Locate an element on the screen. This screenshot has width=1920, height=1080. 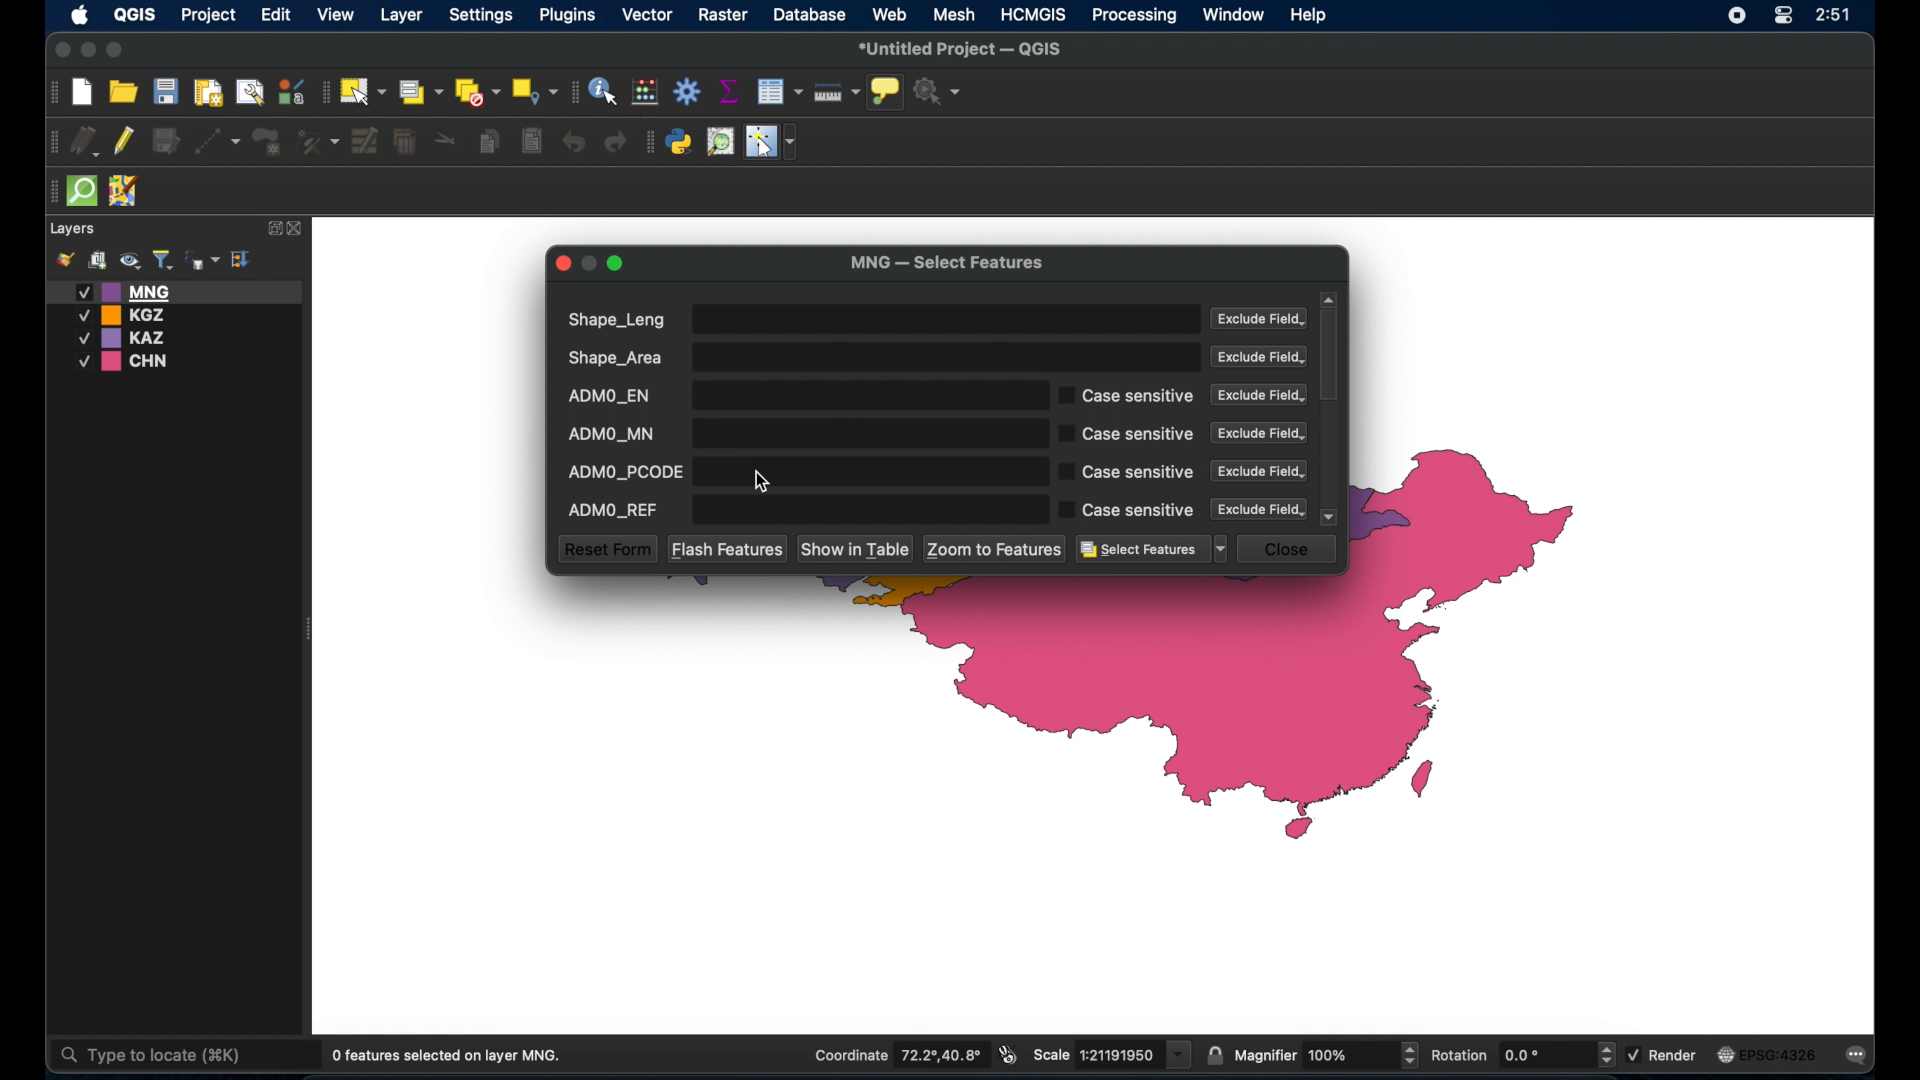
select by area or single click is located at coordinates (417, 90).